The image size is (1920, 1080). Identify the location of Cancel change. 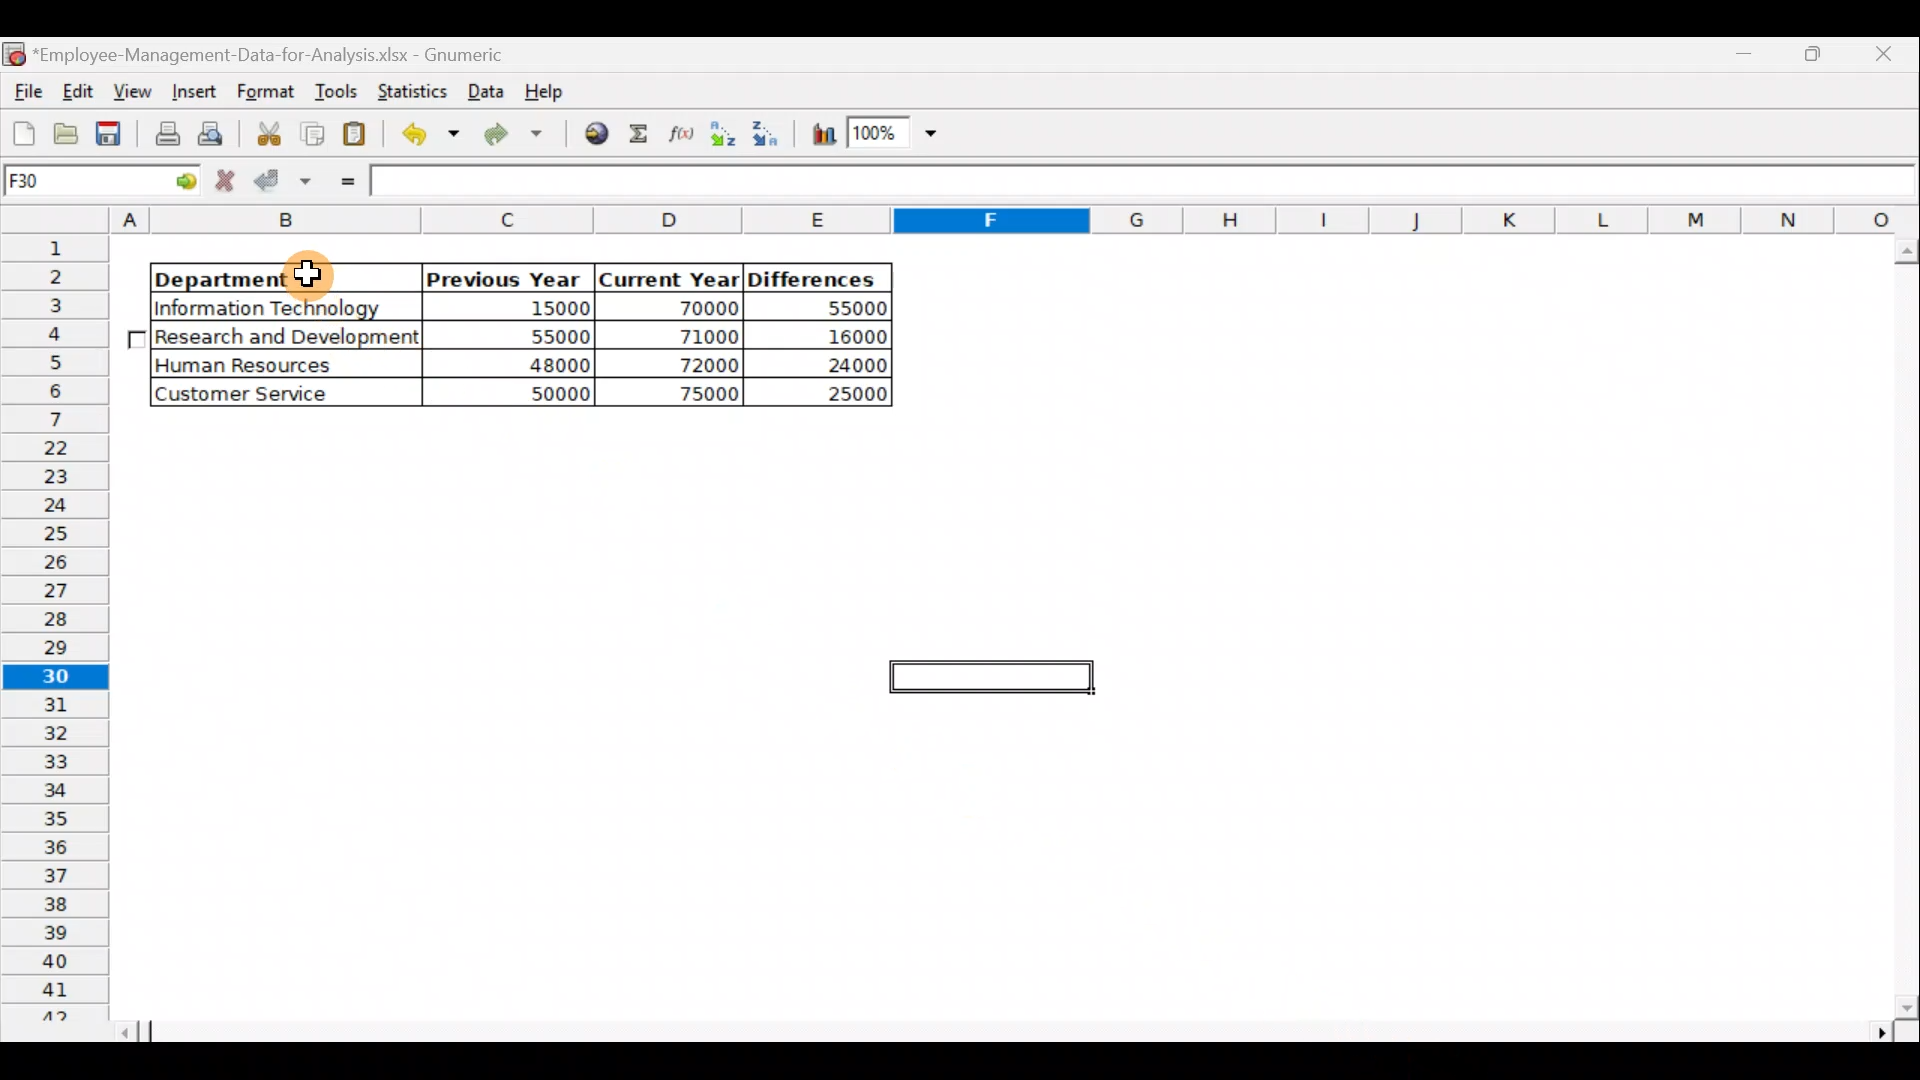
(227, 182).